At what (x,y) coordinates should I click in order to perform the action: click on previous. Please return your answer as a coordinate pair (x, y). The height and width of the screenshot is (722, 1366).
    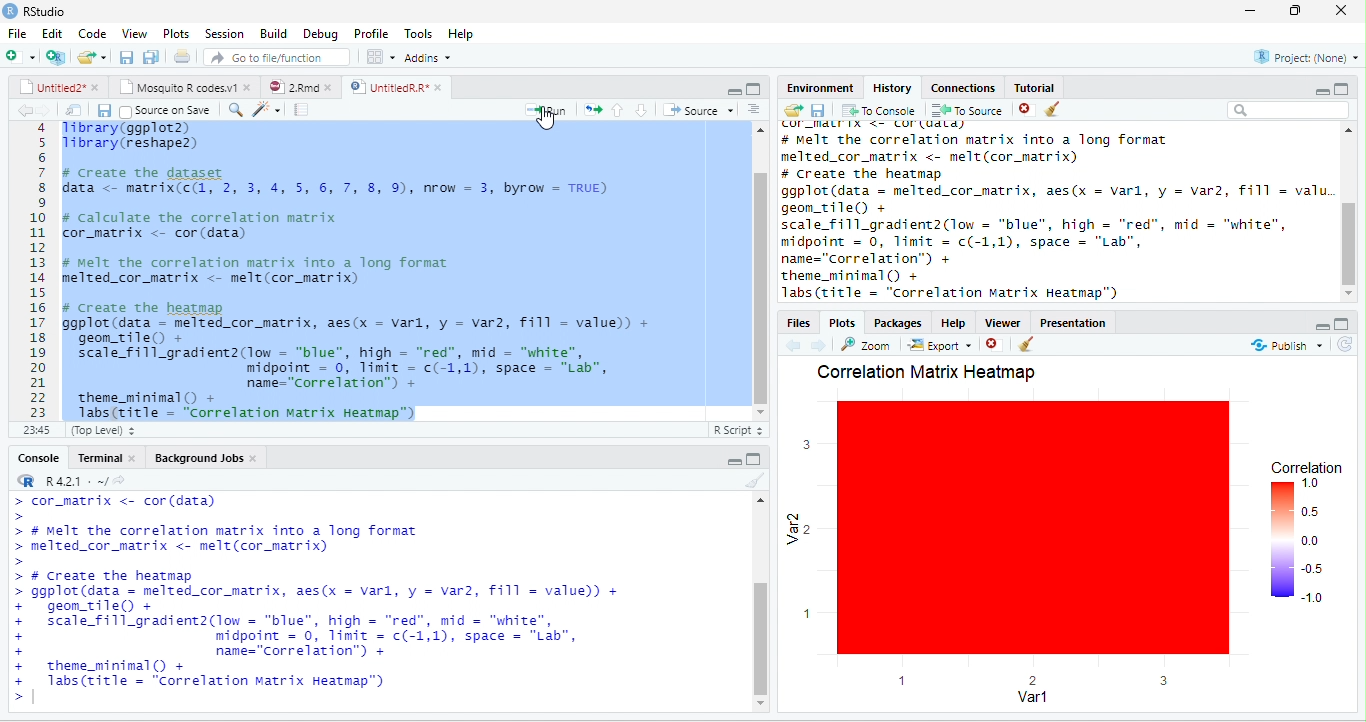
    Looking at the image, I should click on (615, 108).